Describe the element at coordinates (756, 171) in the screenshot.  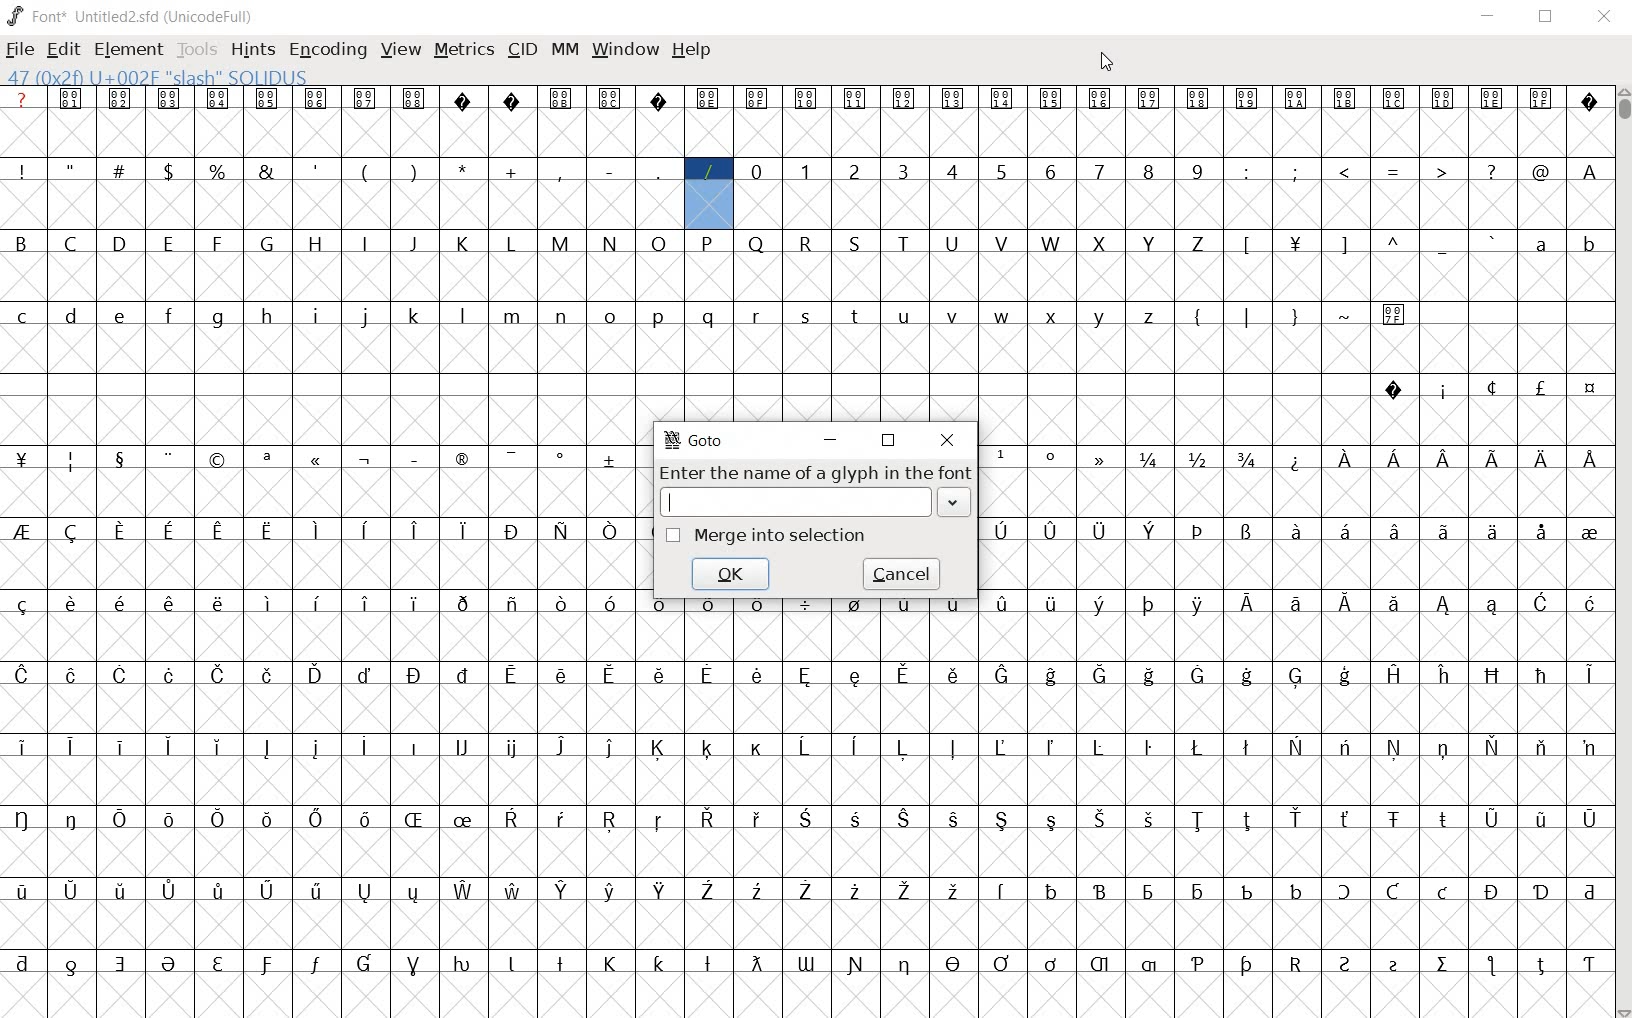
I see `glyph` at that location.